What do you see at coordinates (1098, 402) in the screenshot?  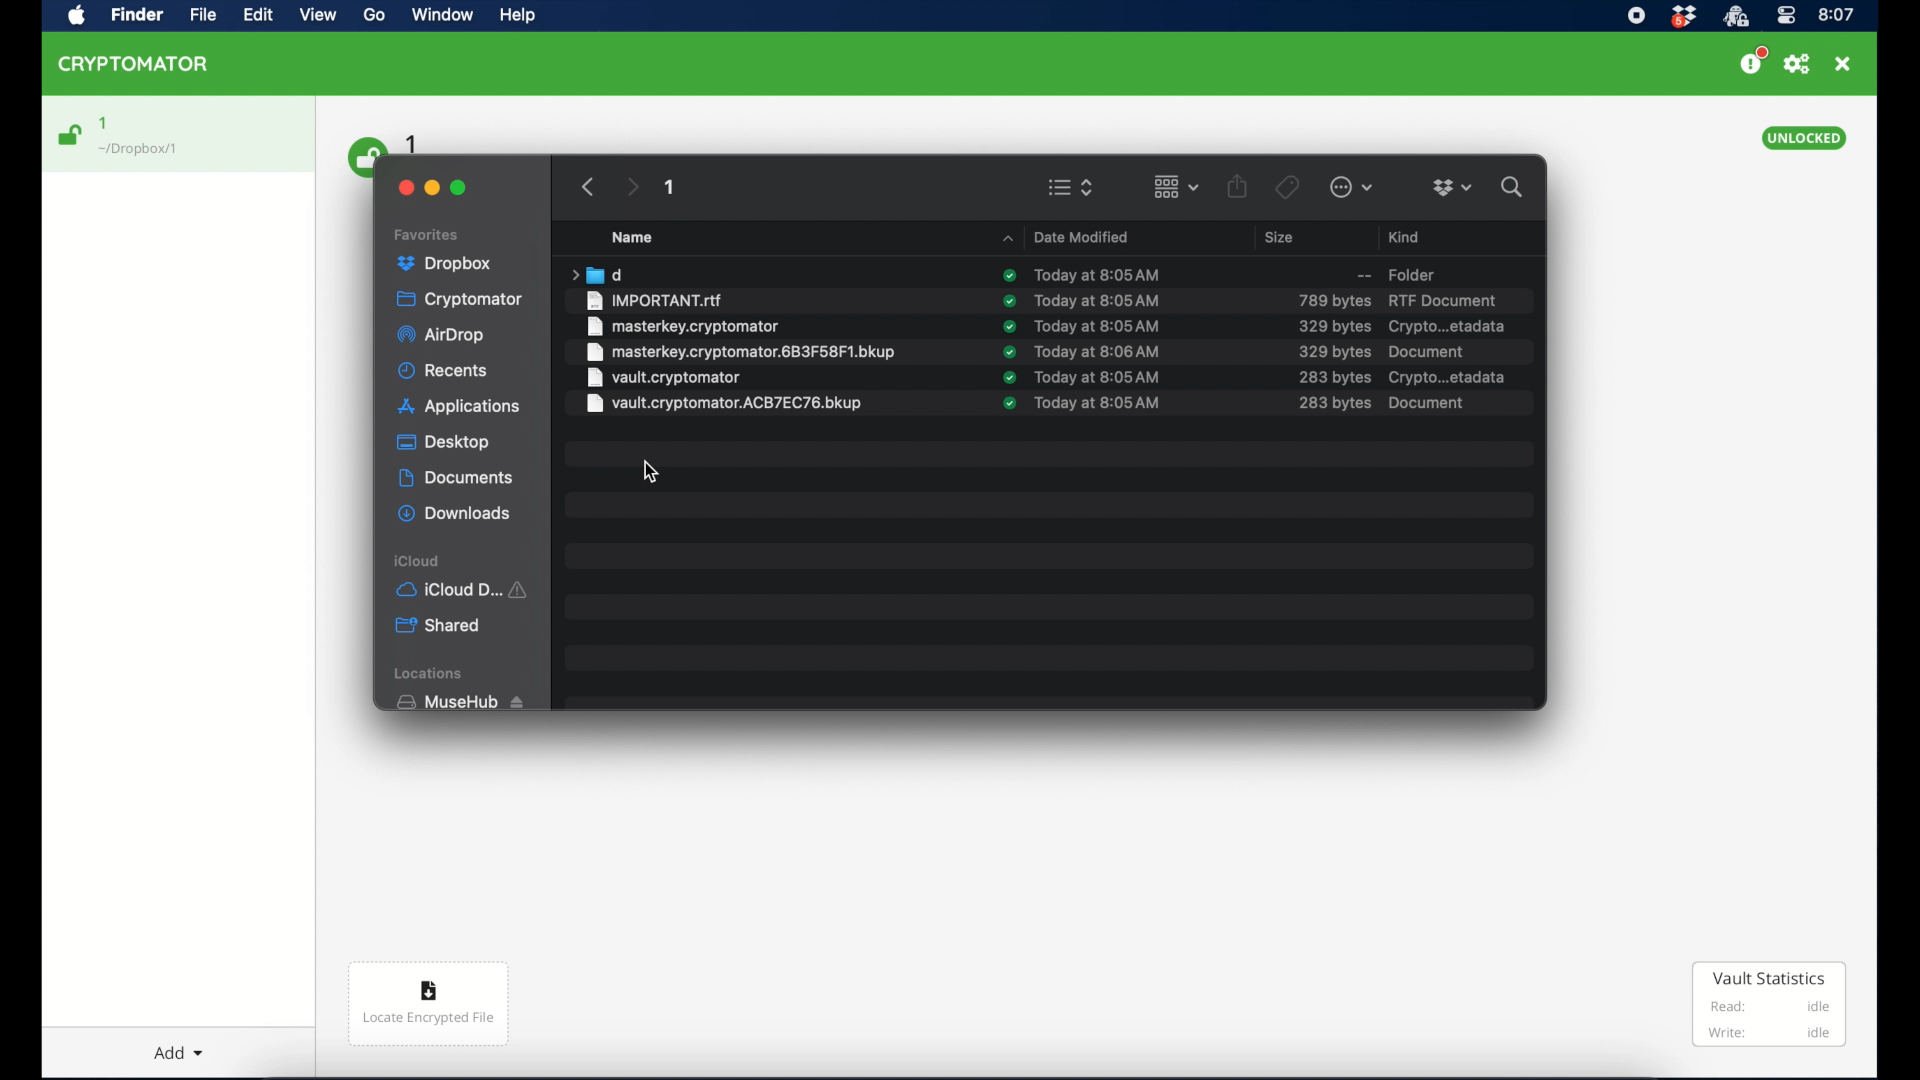 I see `date` at bounding box center [1098, 402].